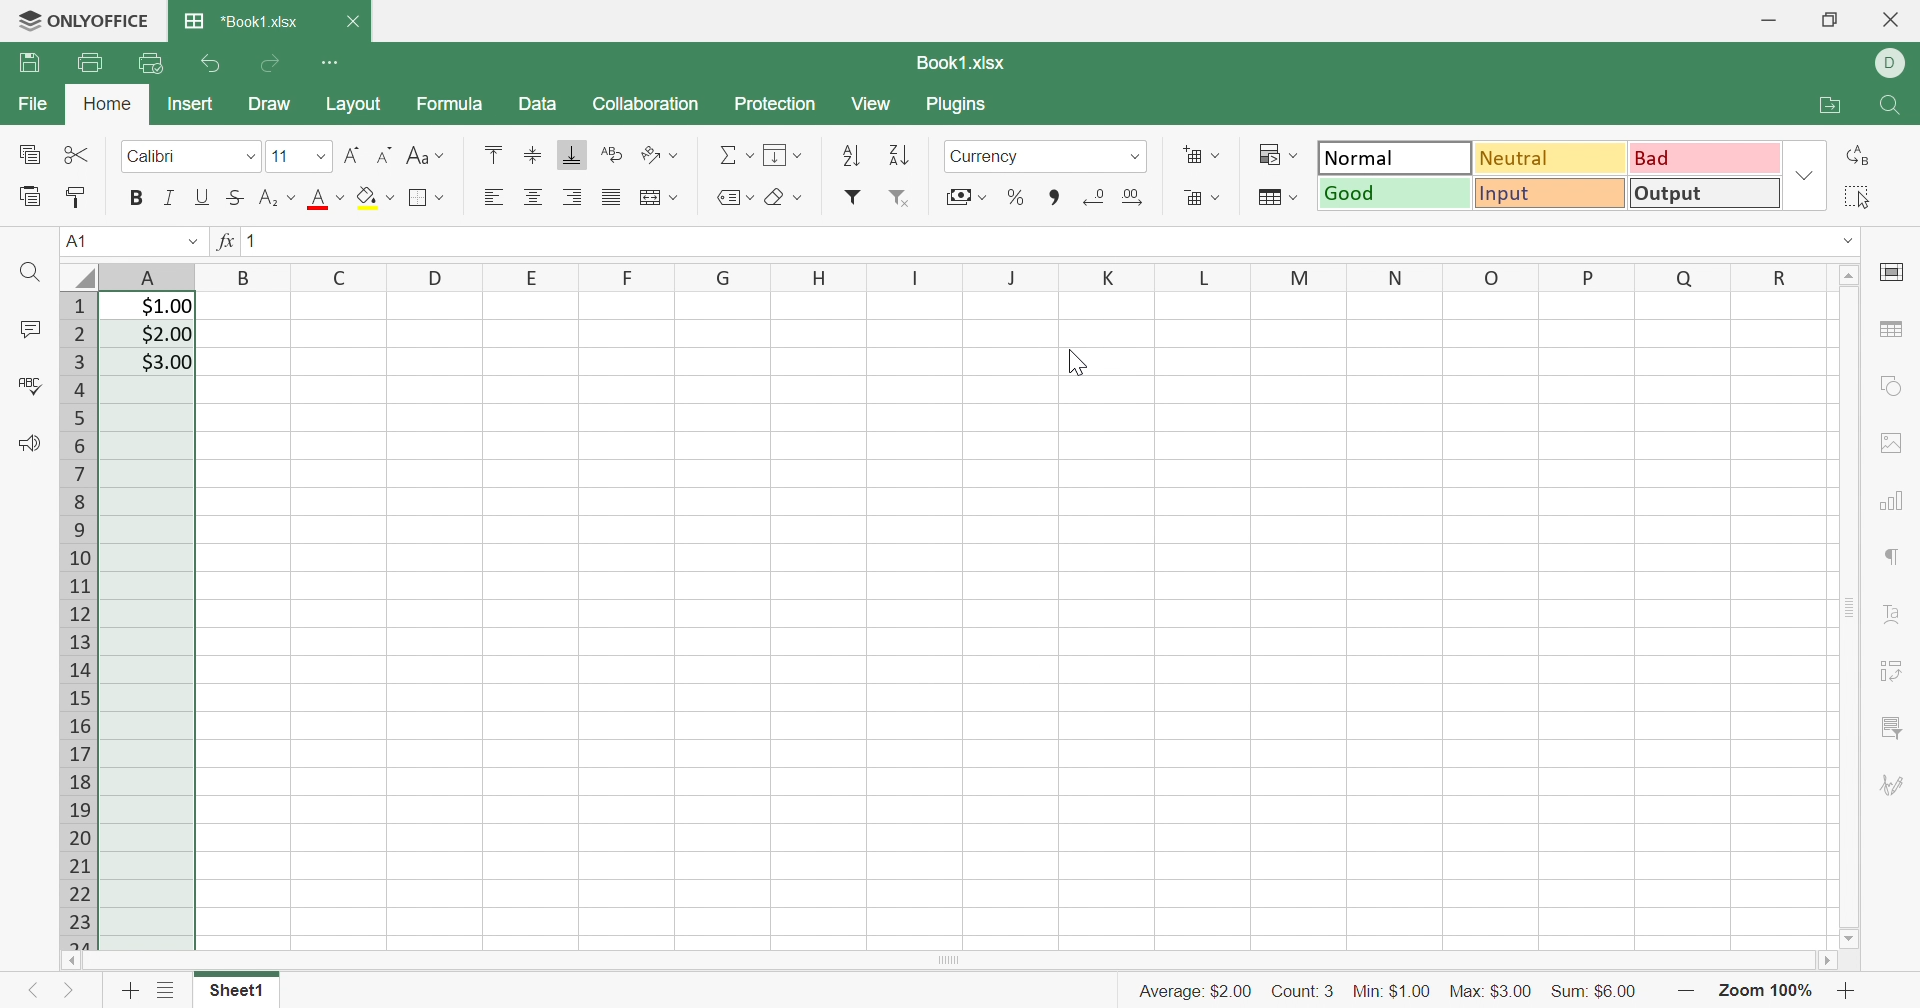  What do you see at coordinates (1830, 22) in the screenshot?
I see `Restore down` at bounding box center [1830, 22].